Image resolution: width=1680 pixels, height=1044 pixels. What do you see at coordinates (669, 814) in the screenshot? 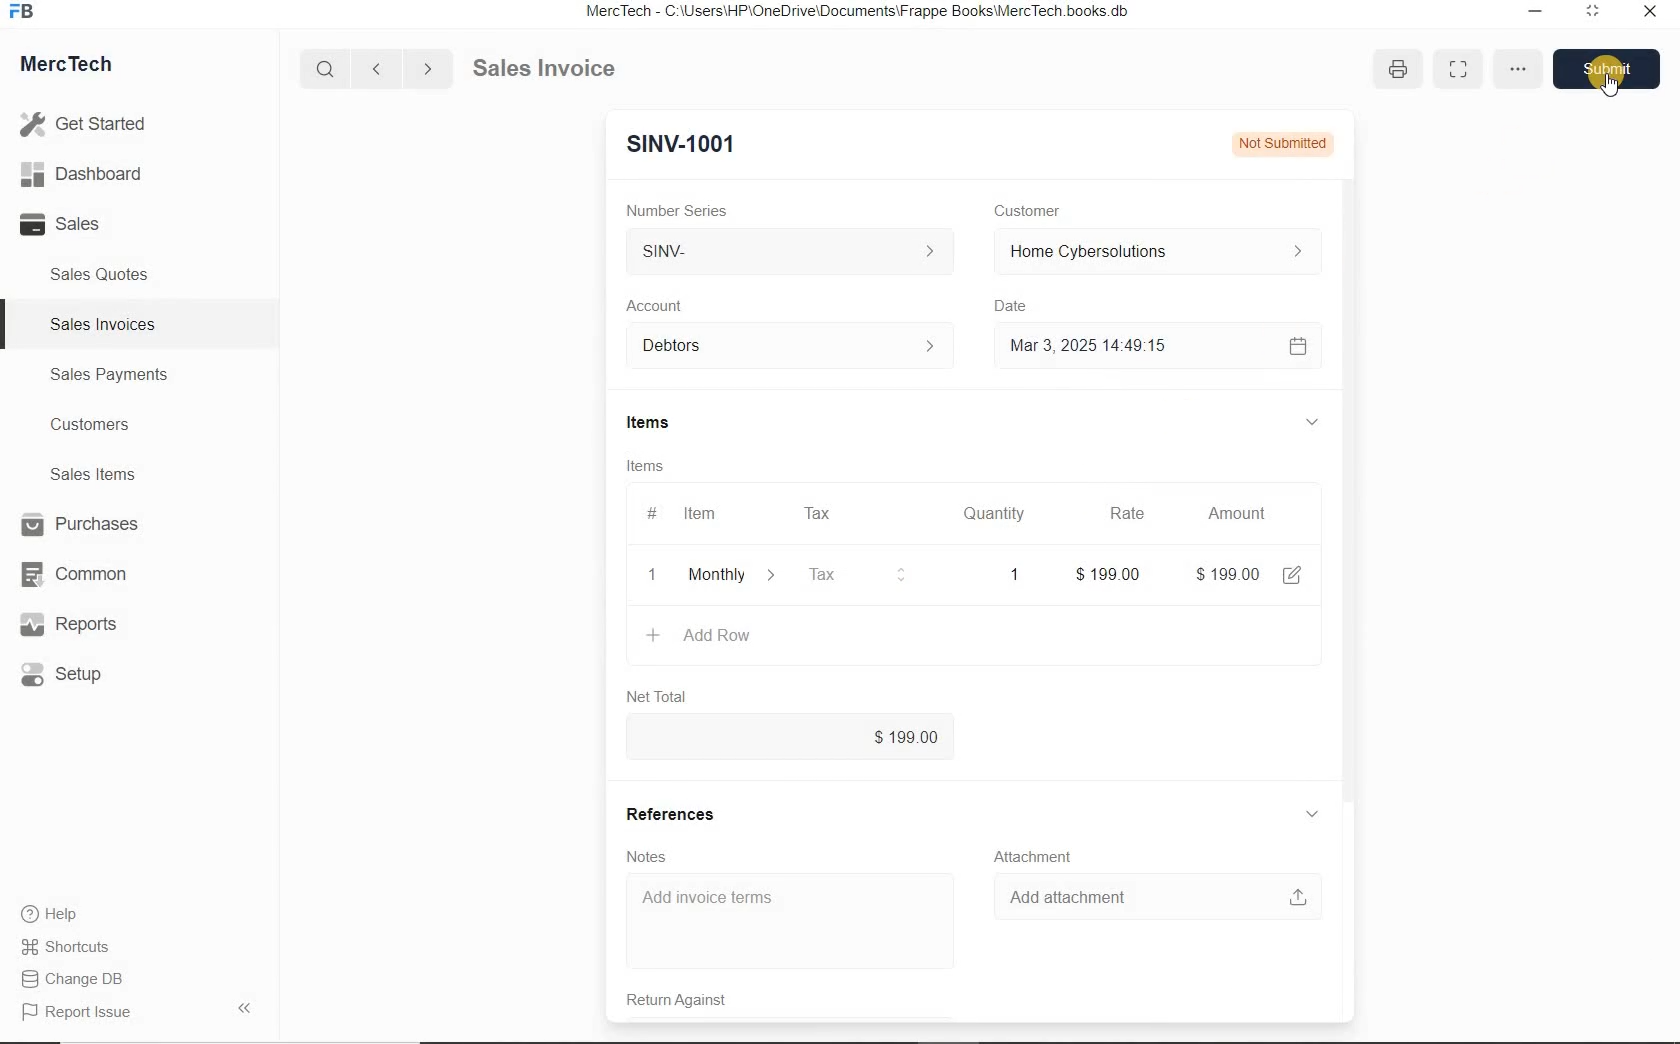
I see `References` at bounding box center [669, 814].